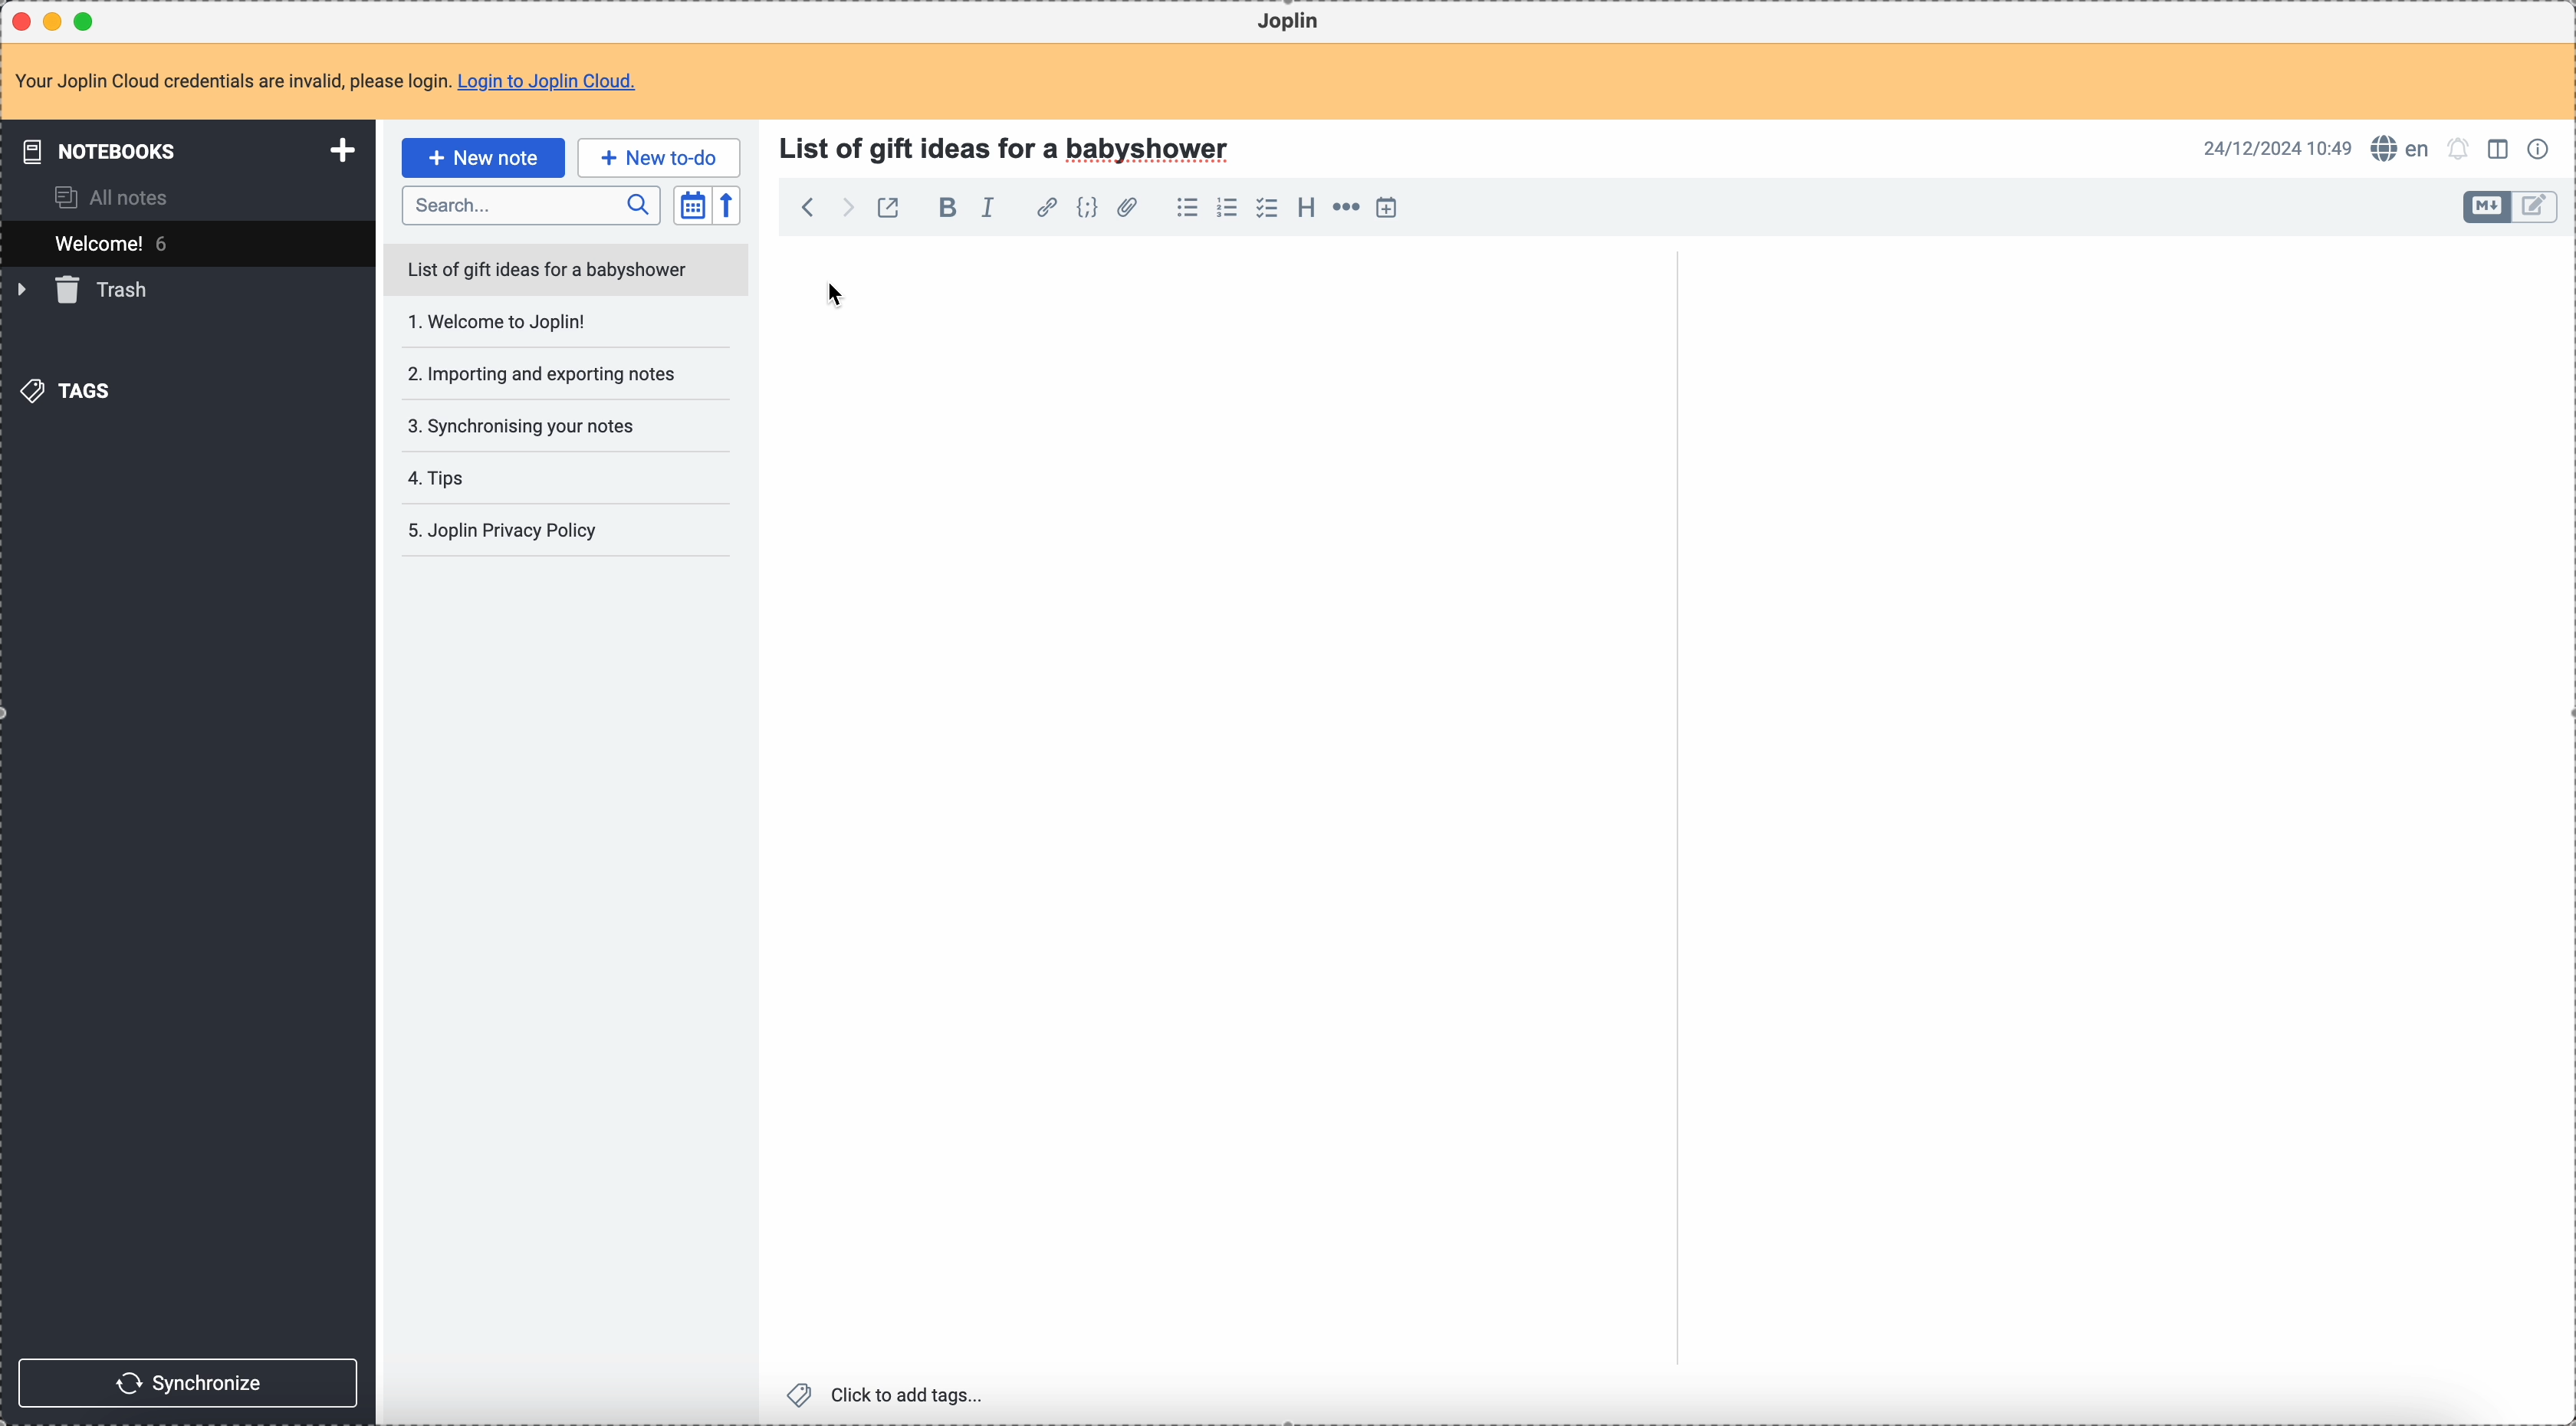 This screenshot has height=1426, width=2576. I want to click on maximize Joplin, so click(89, 20).